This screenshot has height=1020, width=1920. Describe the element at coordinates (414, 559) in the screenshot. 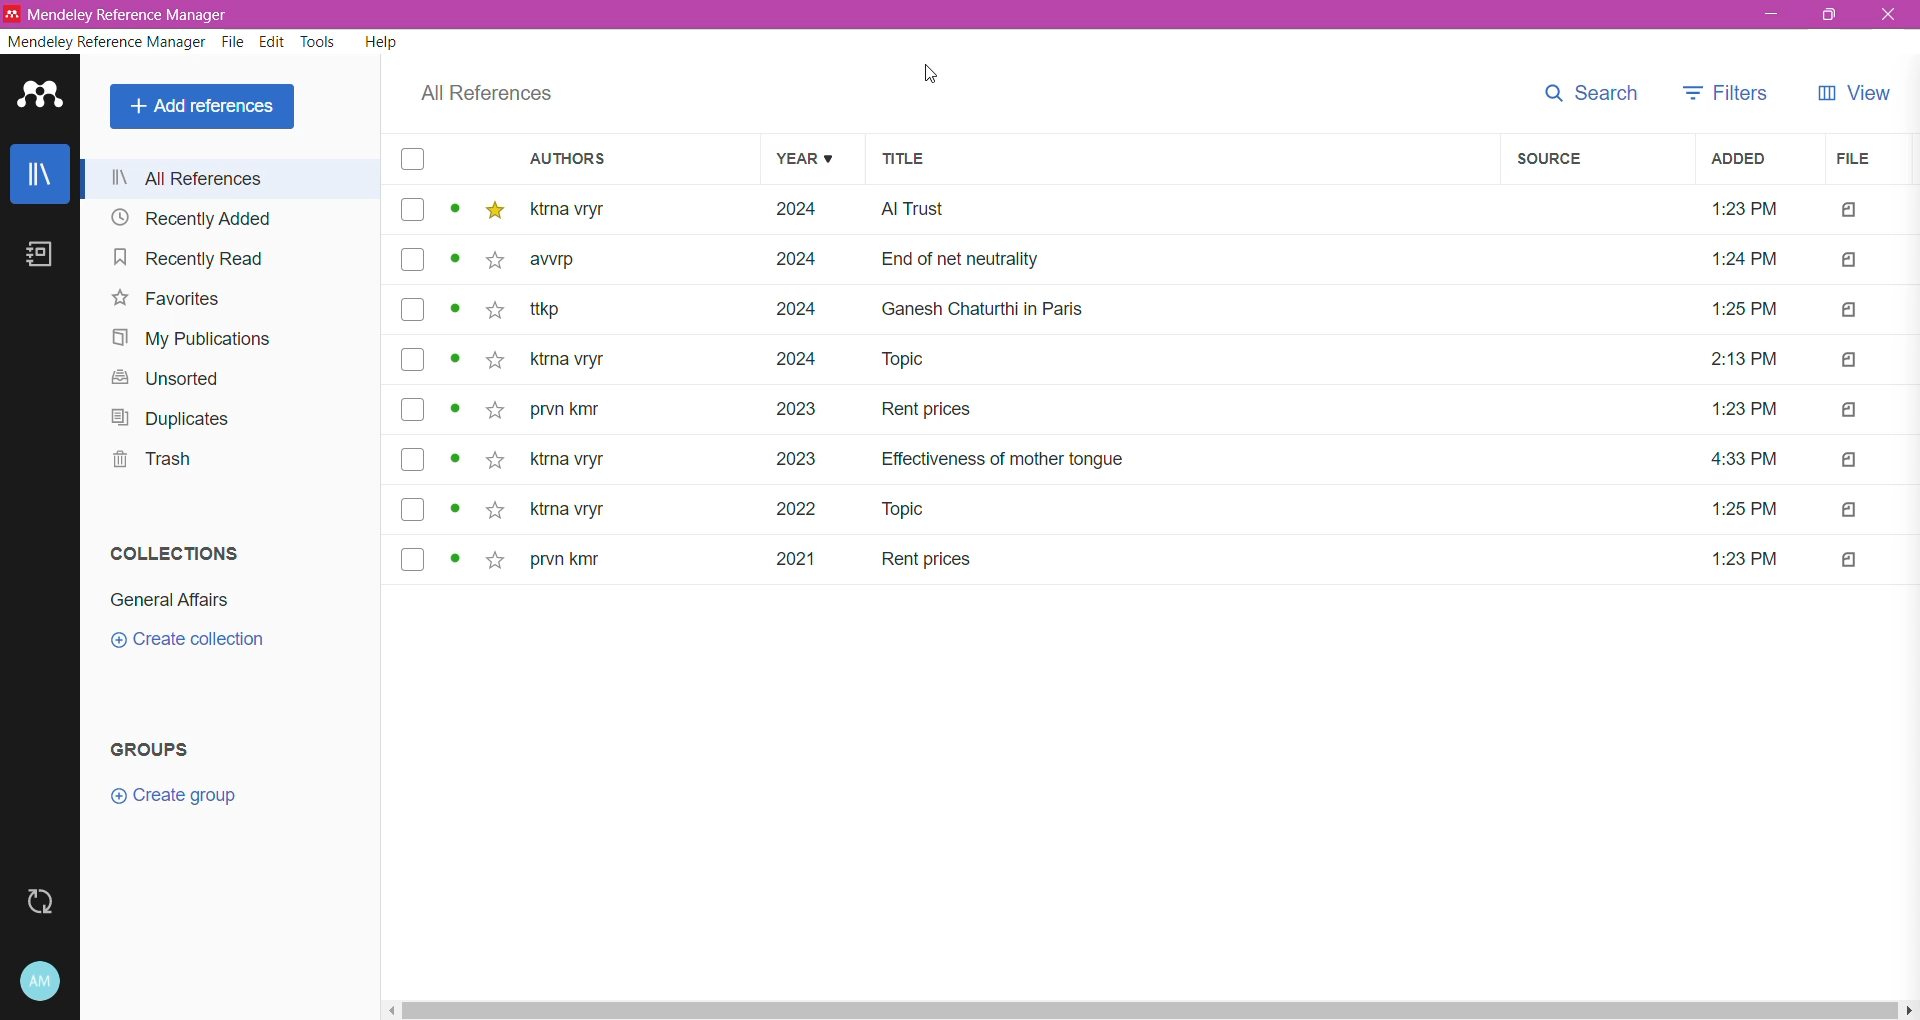

I see `select` at that location.